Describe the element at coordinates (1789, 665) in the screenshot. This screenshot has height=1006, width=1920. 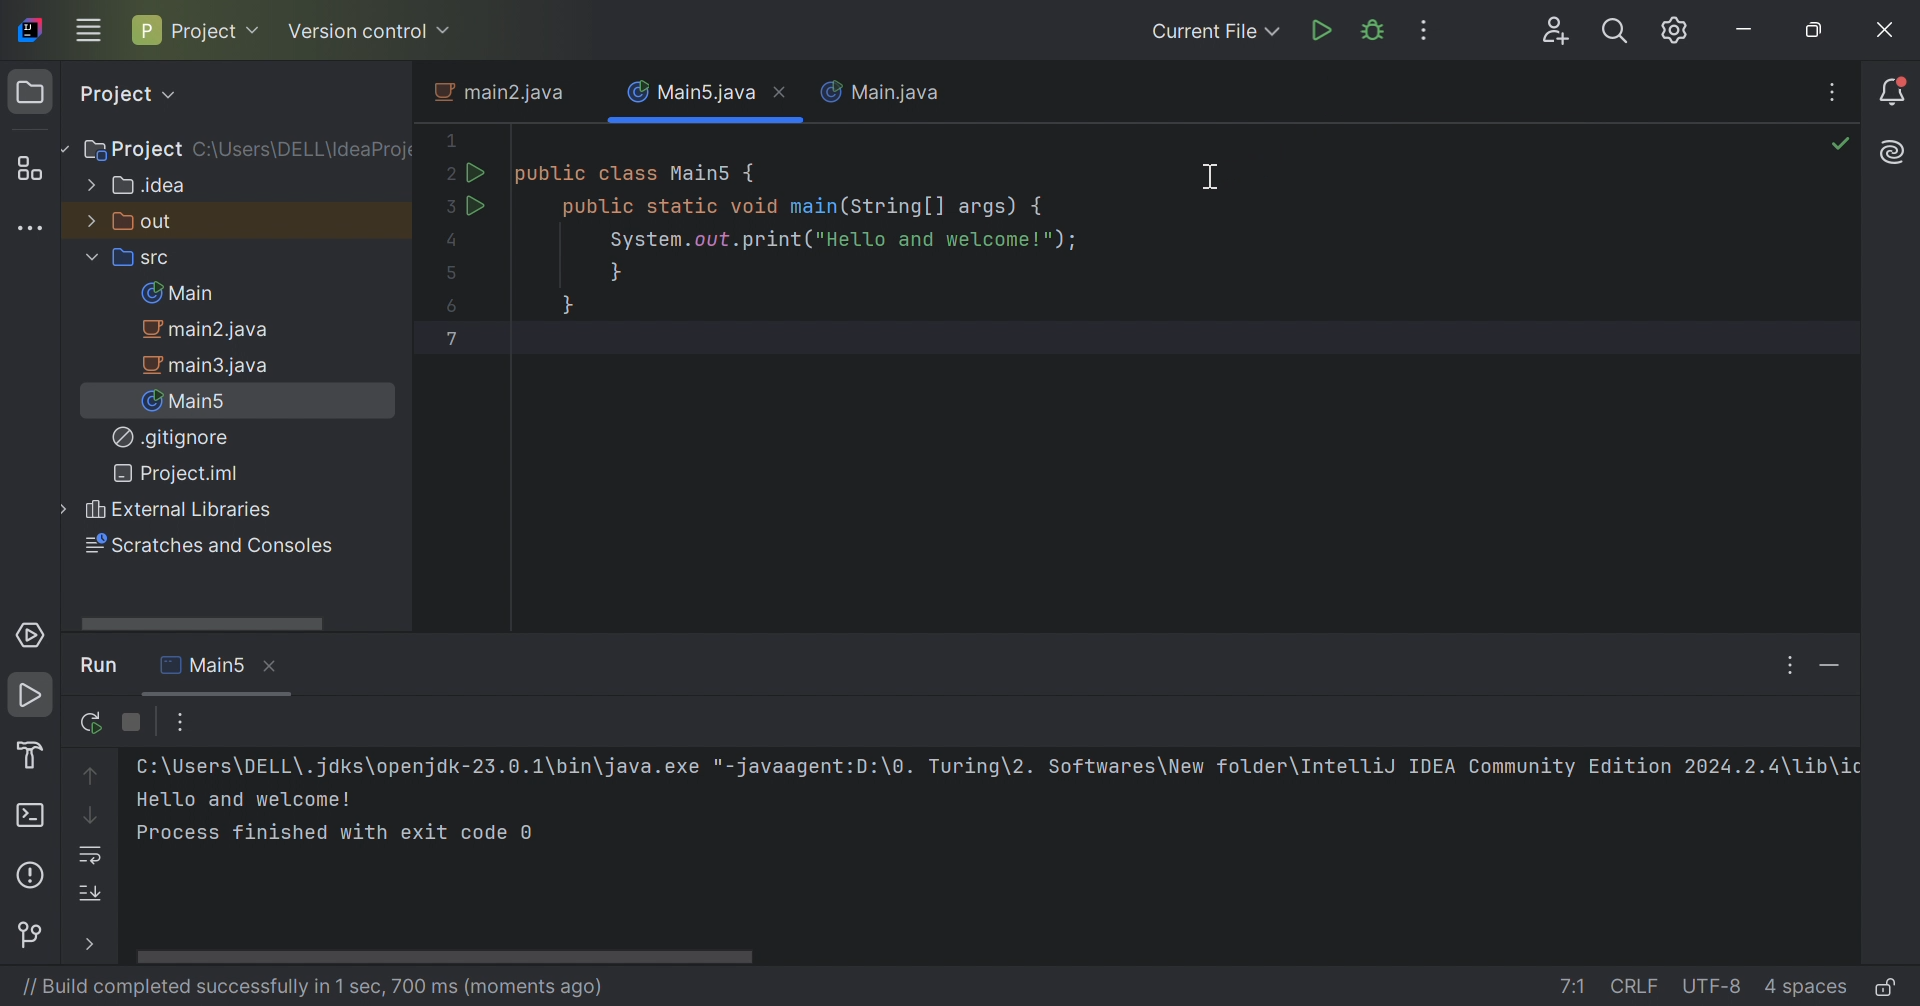
I see `Options` at that location.